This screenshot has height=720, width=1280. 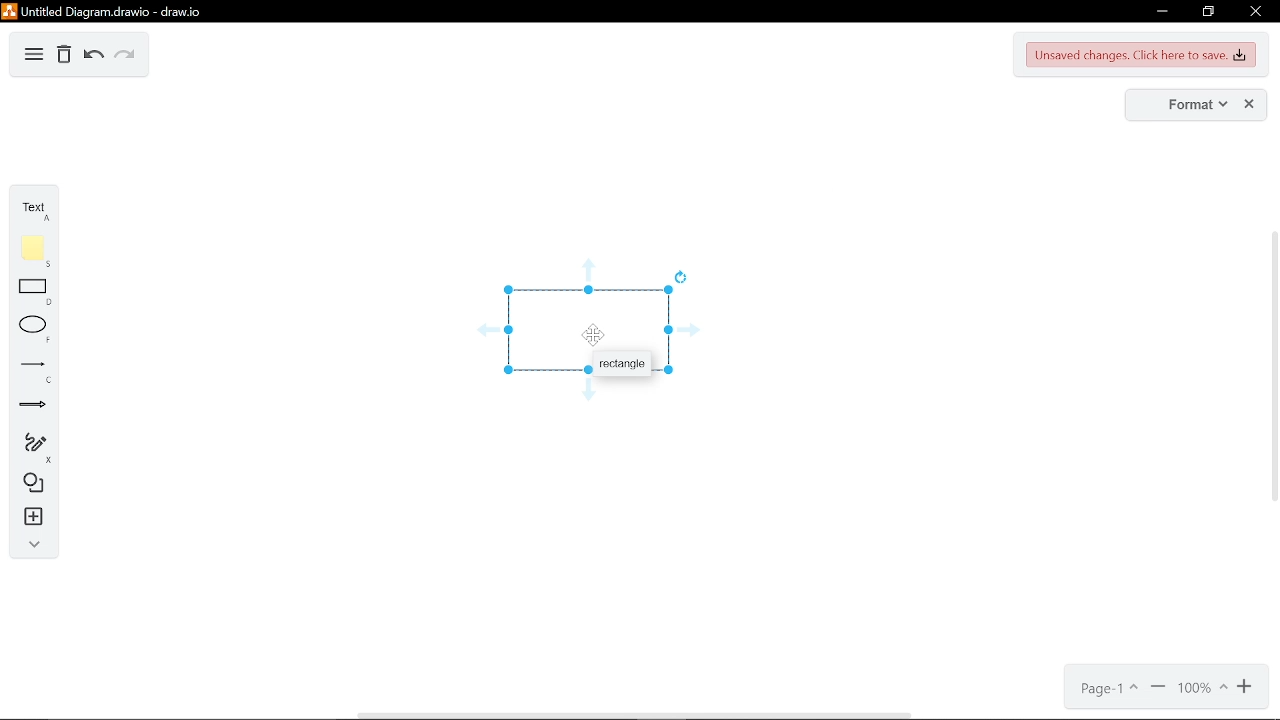 What do you see at coordinates (125, 57) in the screenshot?
I see `redo` at bounding box center [125, 57].